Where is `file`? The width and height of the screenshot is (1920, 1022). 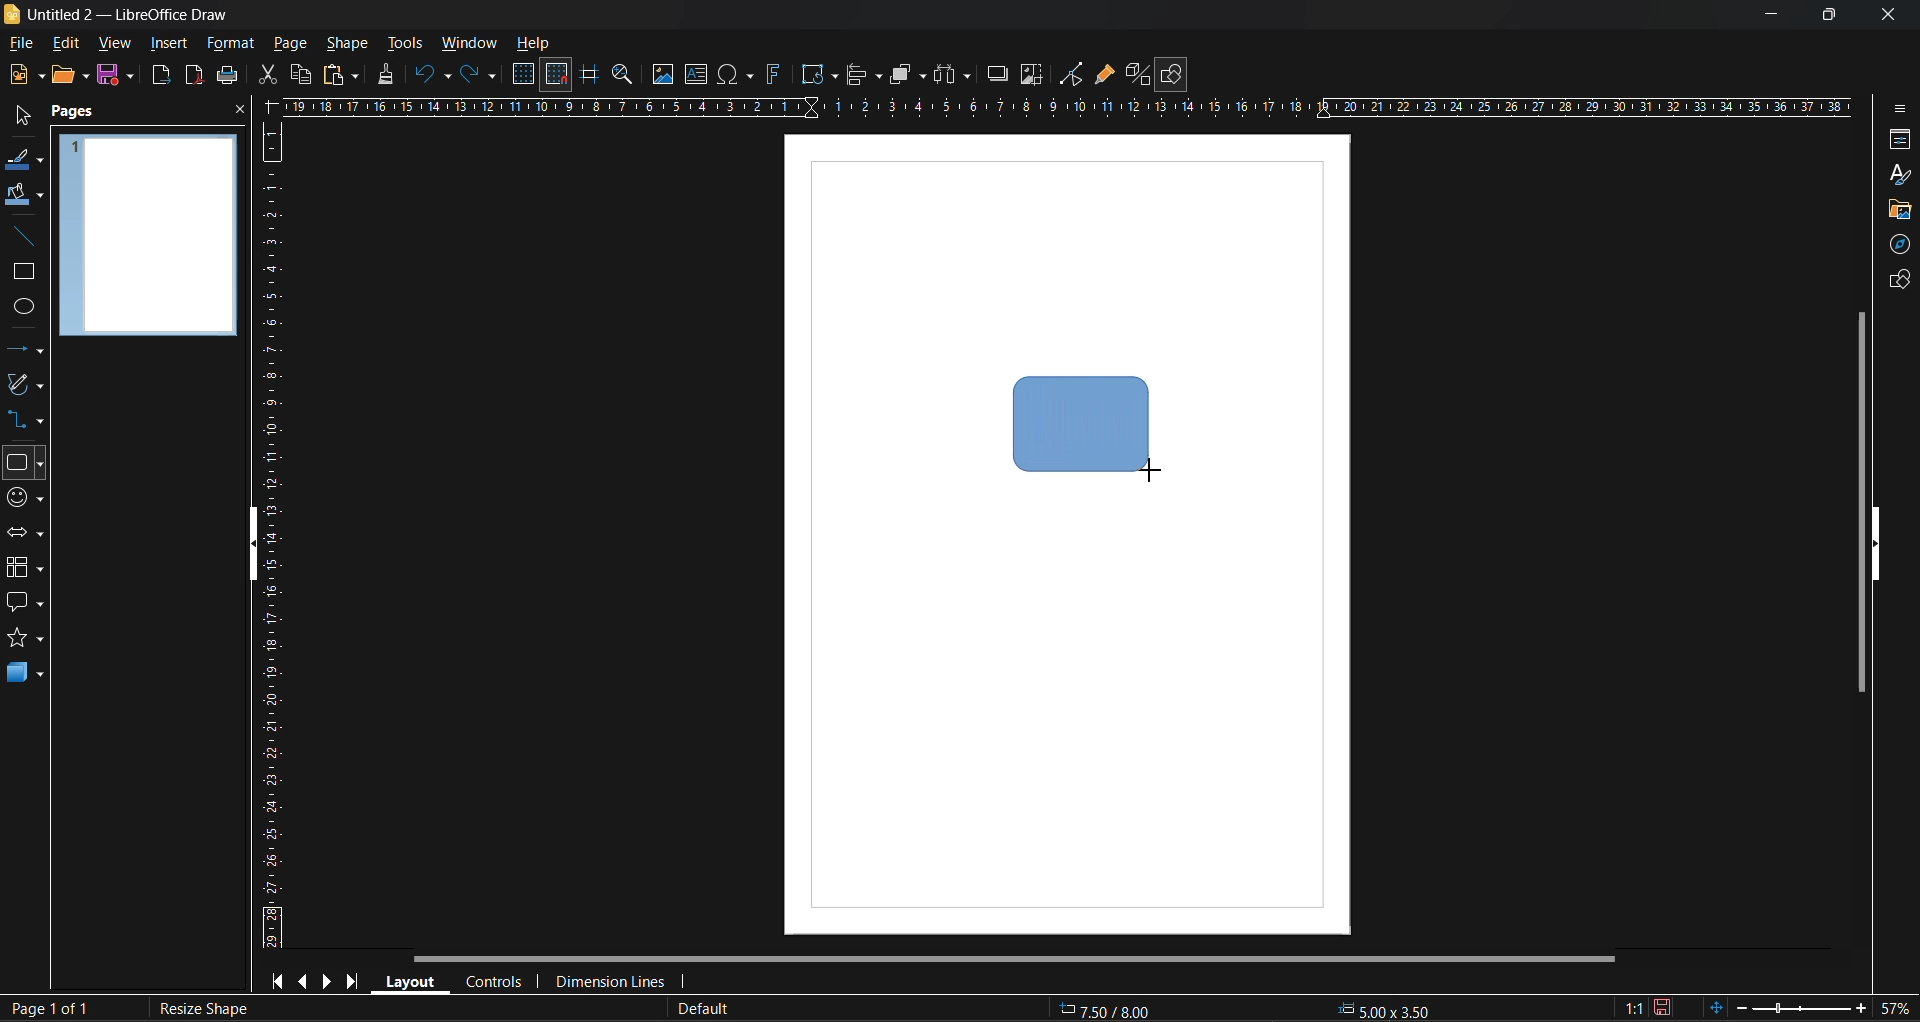
file is located at coordinates (24, 45).